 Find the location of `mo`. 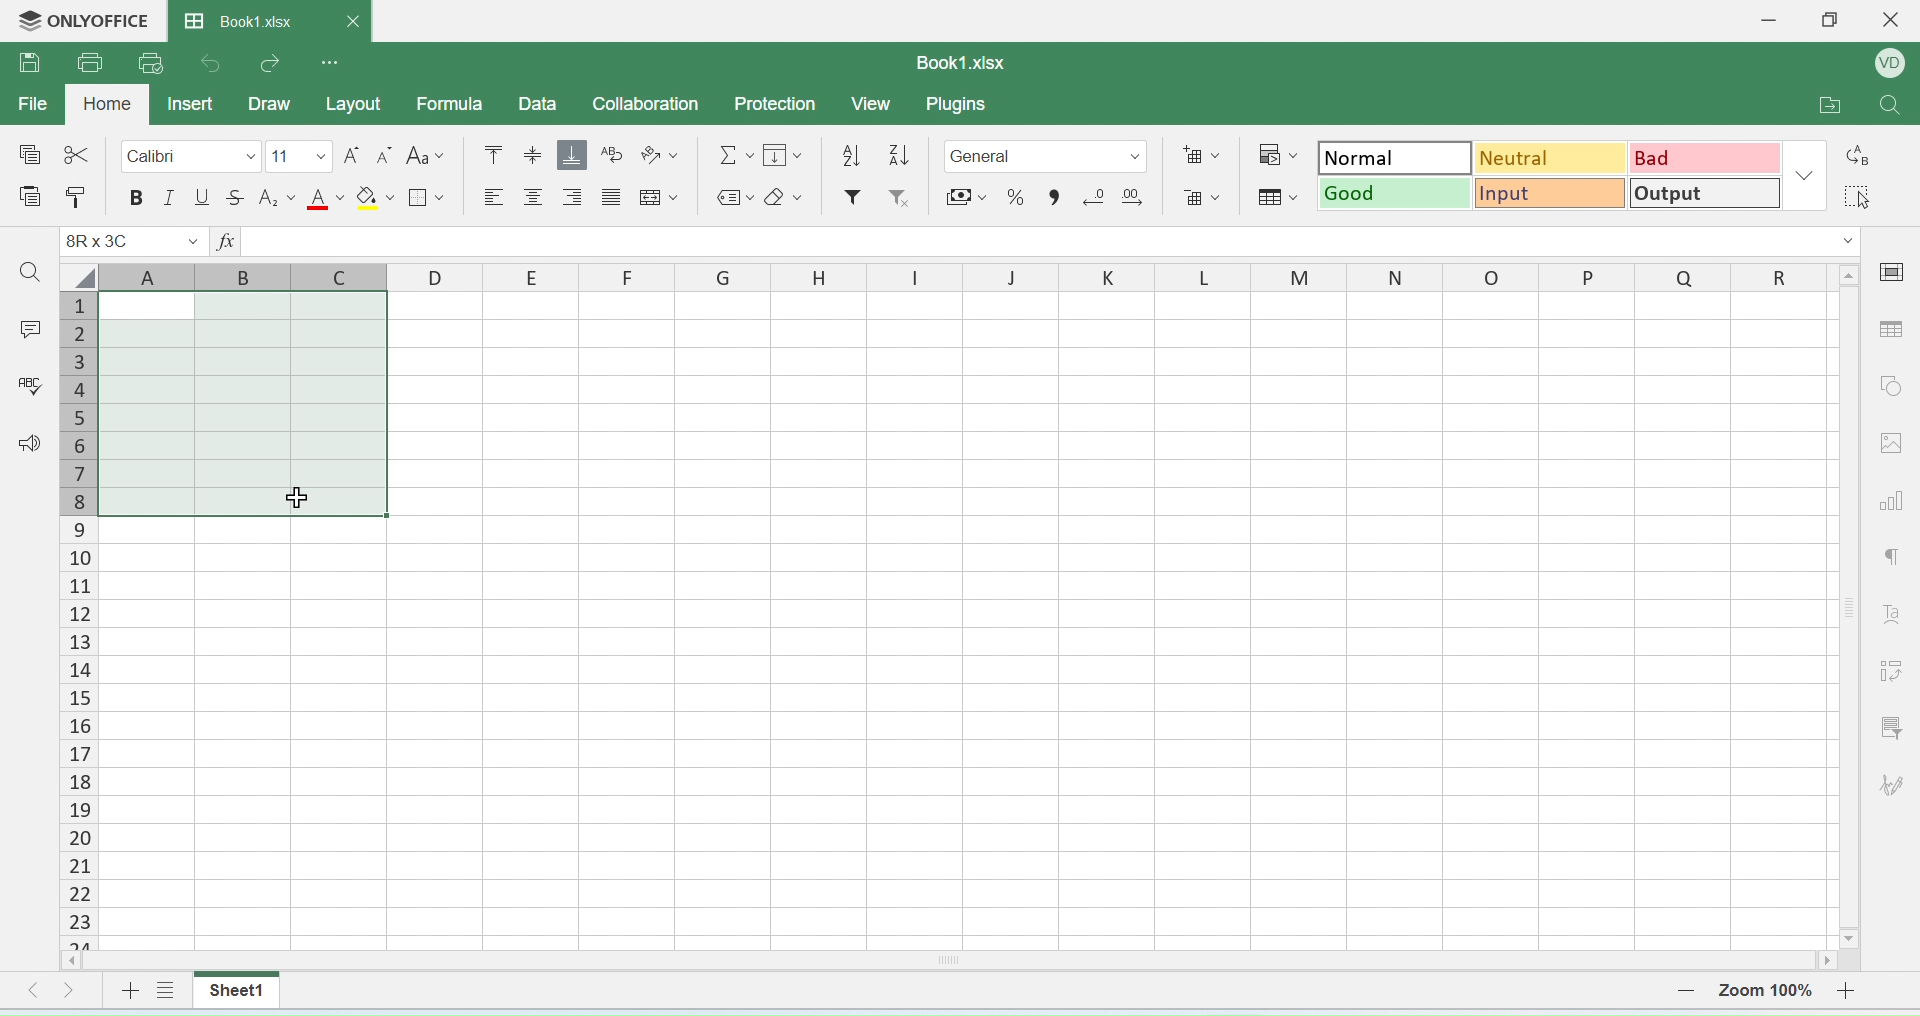

mo is located at coordinates (496, 156).